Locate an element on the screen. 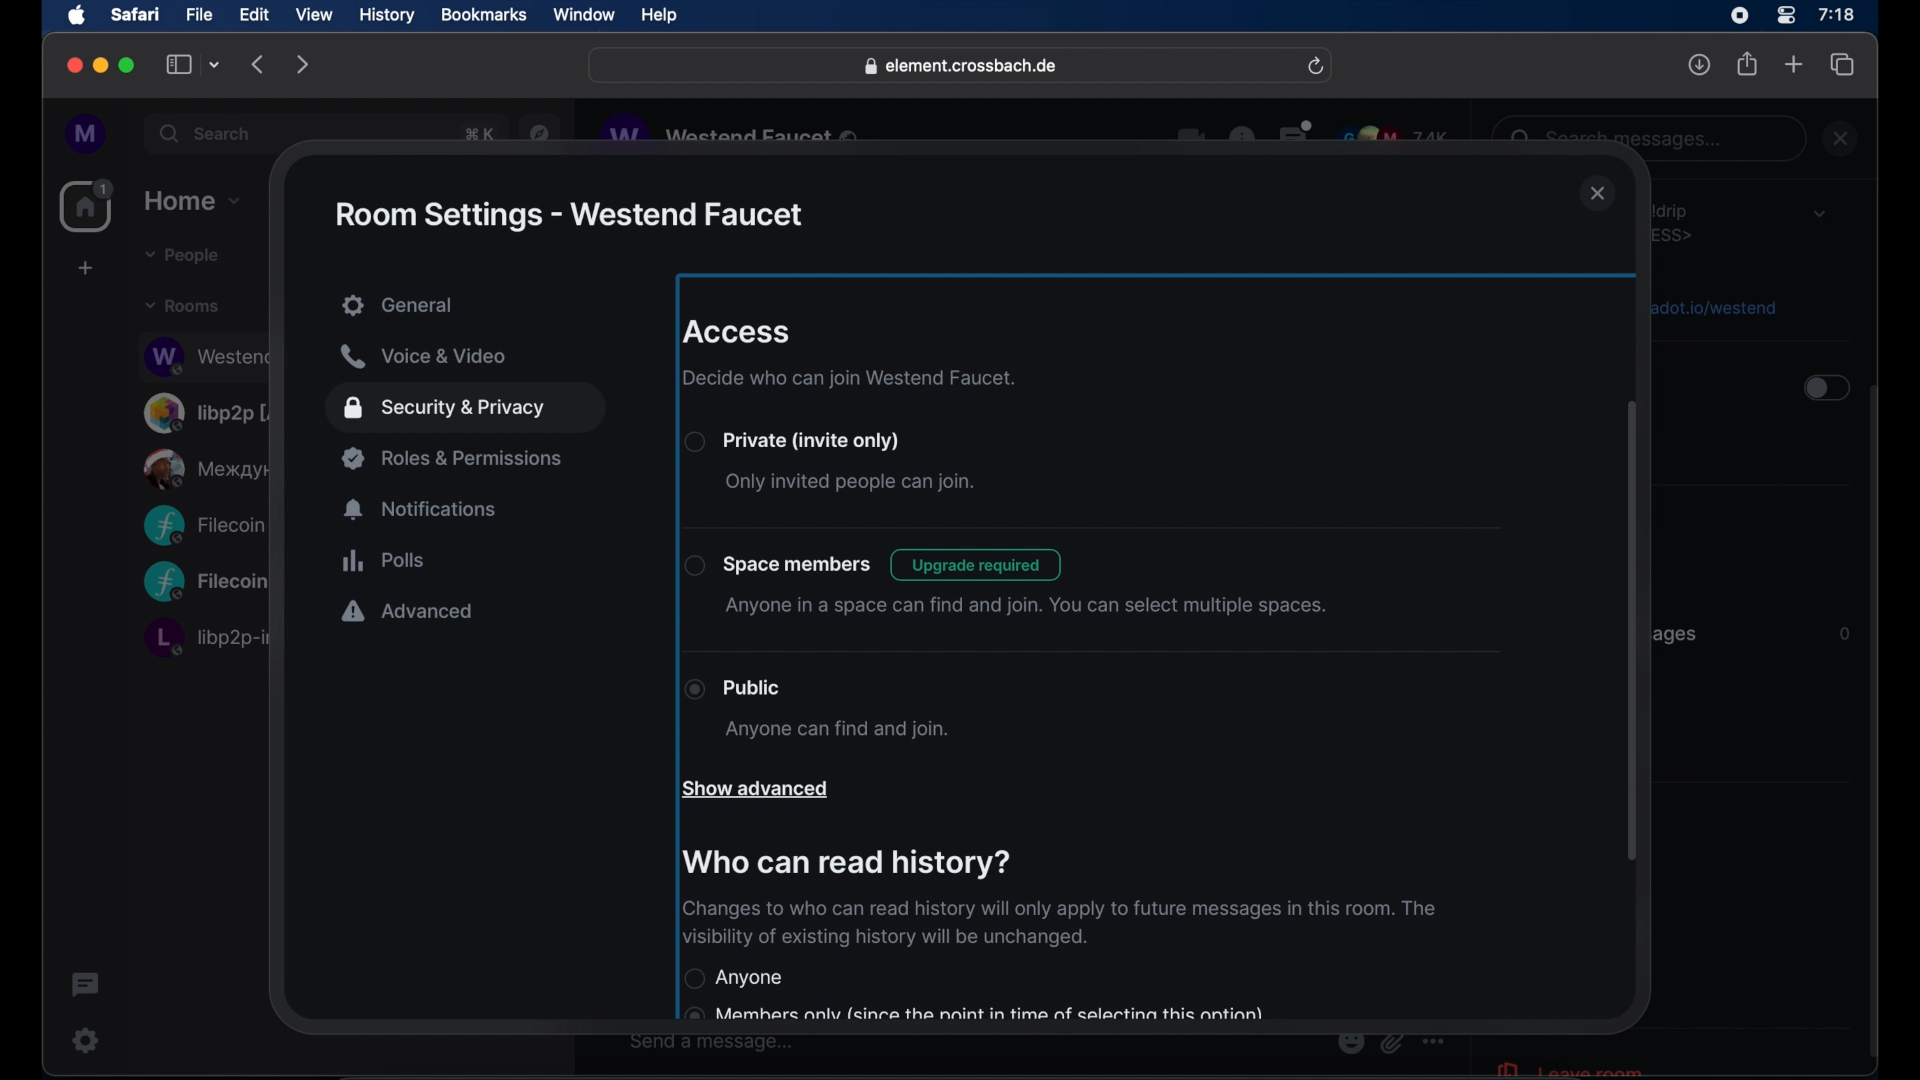  obscure icons is located at coordinates (1313, 135).